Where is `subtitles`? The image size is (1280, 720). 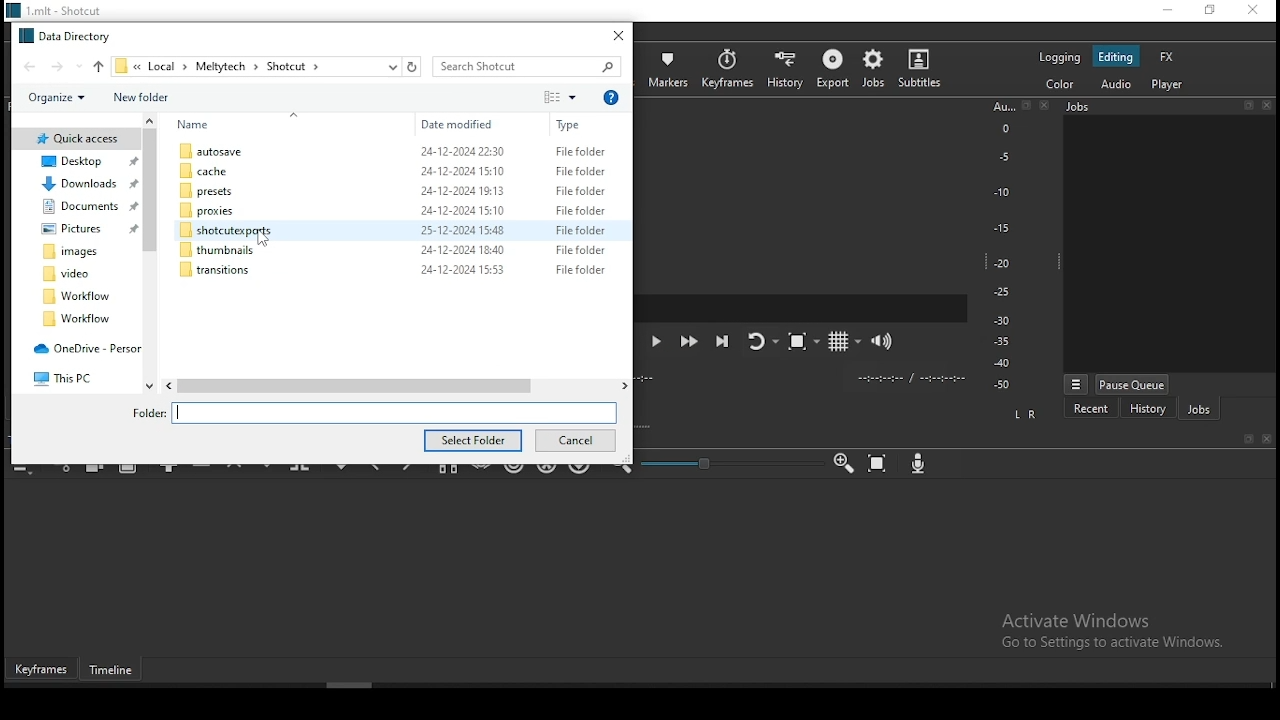 subtitles is located at coordinates (924, 68).